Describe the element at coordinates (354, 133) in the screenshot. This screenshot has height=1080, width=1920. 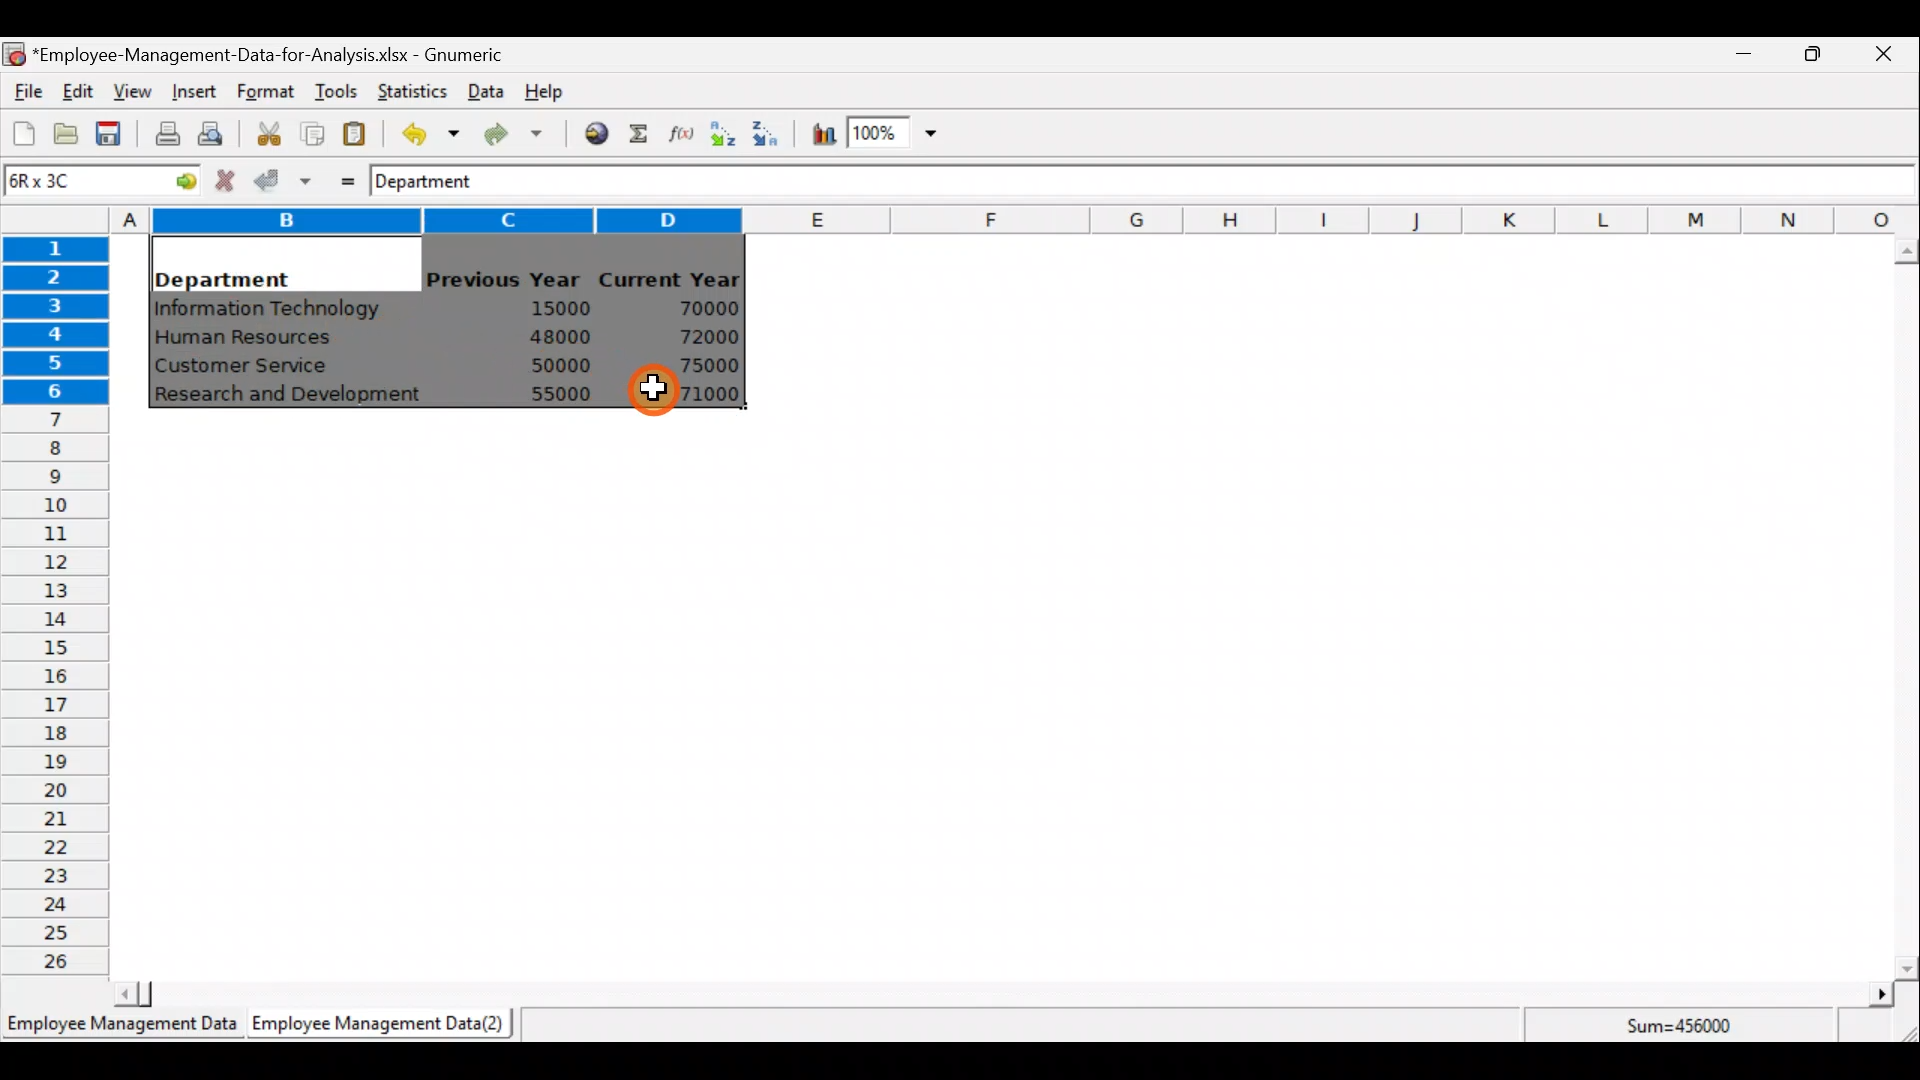
I see `Paste the clipboard` at that location.